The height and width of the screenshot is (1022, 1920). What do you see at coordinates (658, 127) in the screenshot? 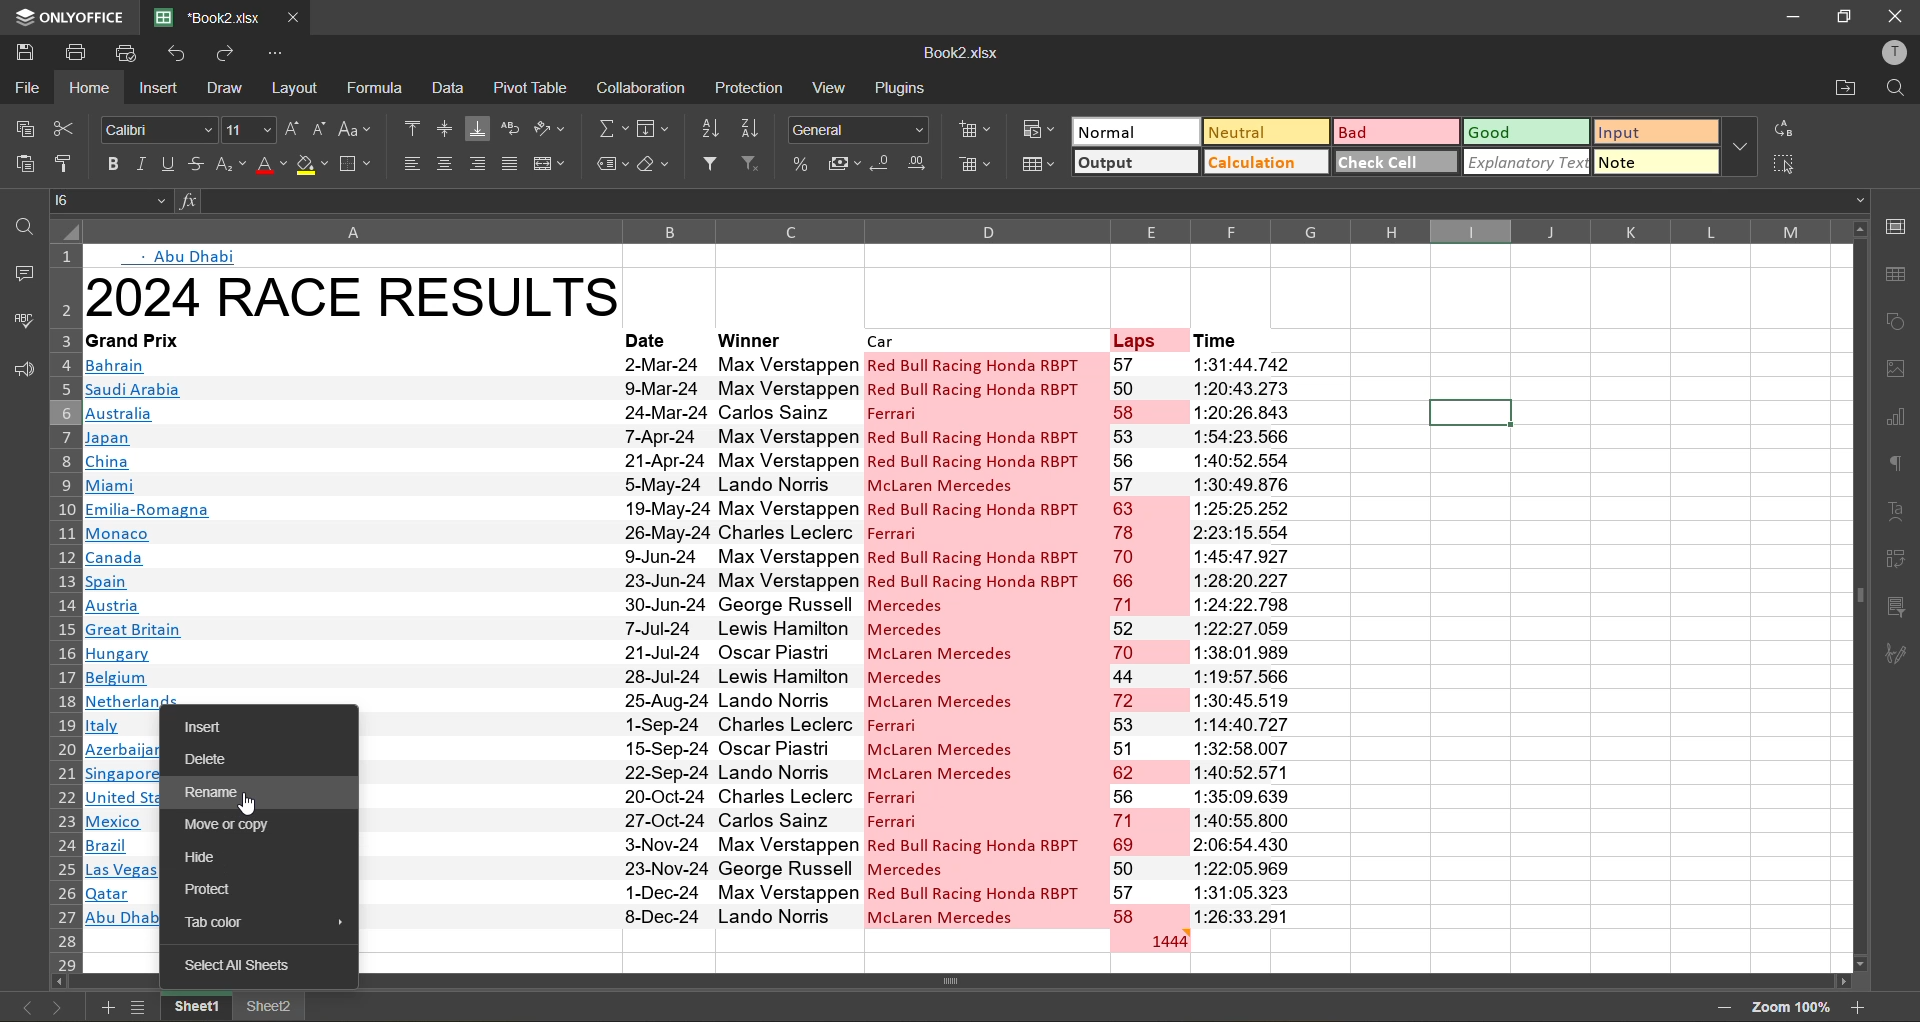
I see `fields` at bounding box center [658, 127].